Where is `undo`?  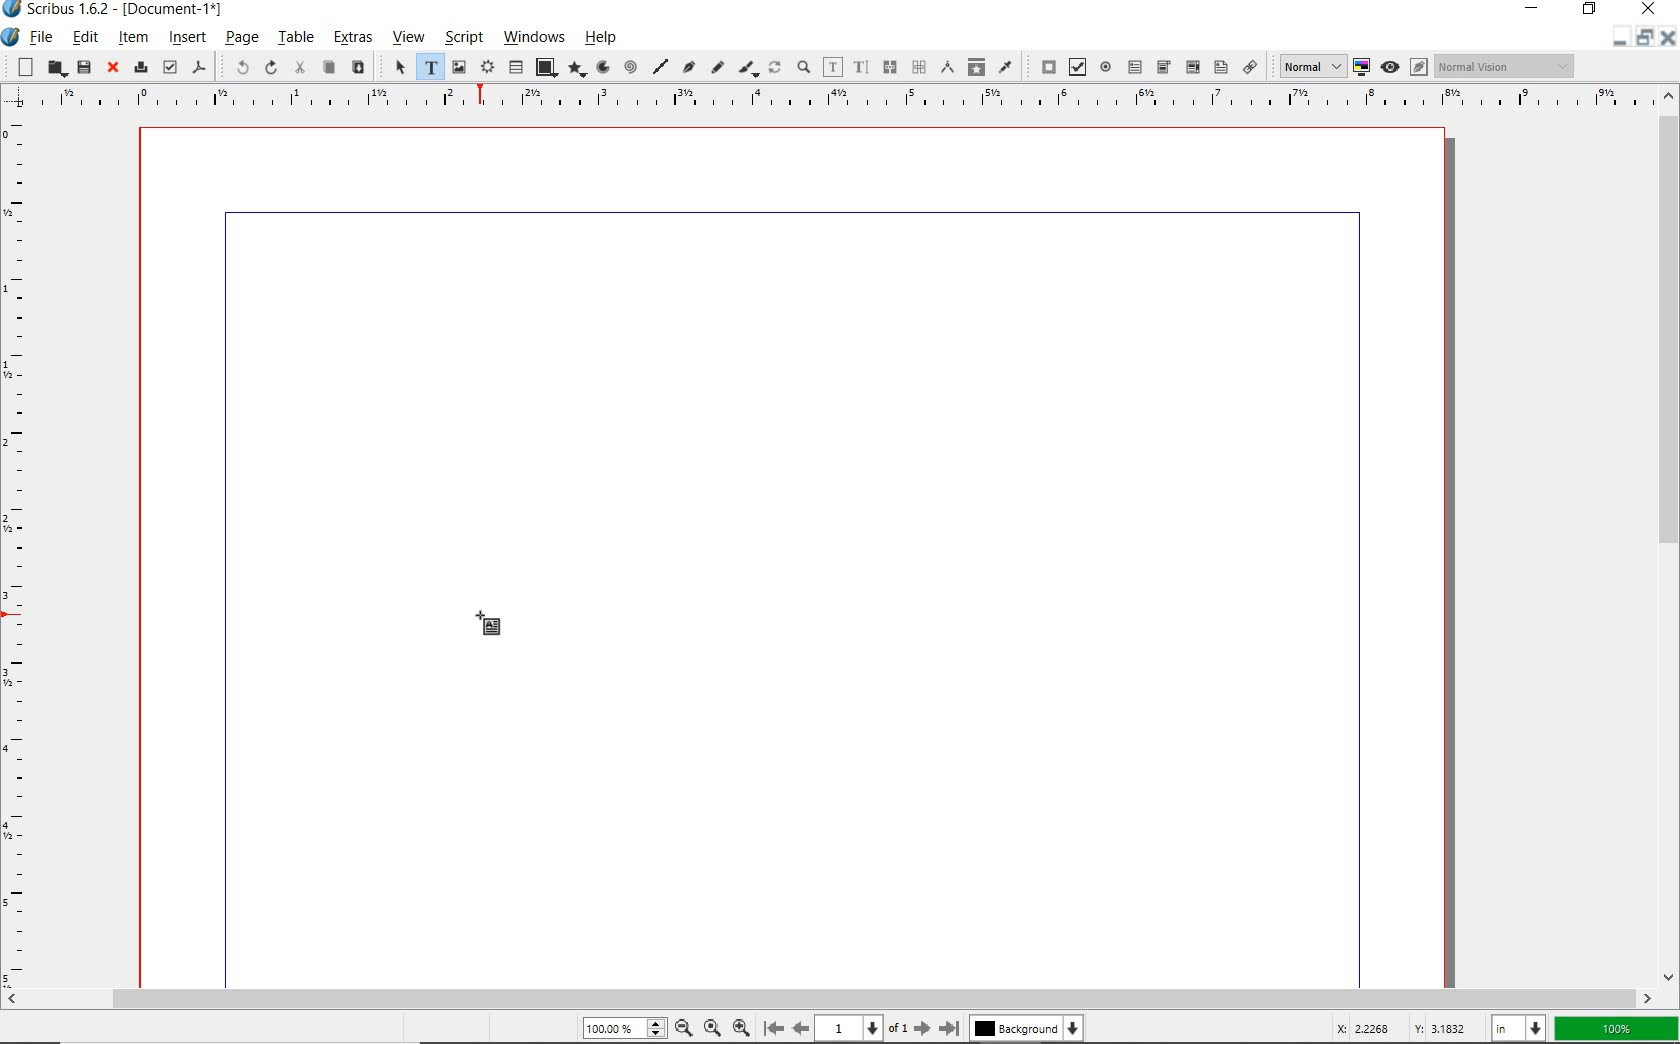 undo is located at coordinates (234, 66).